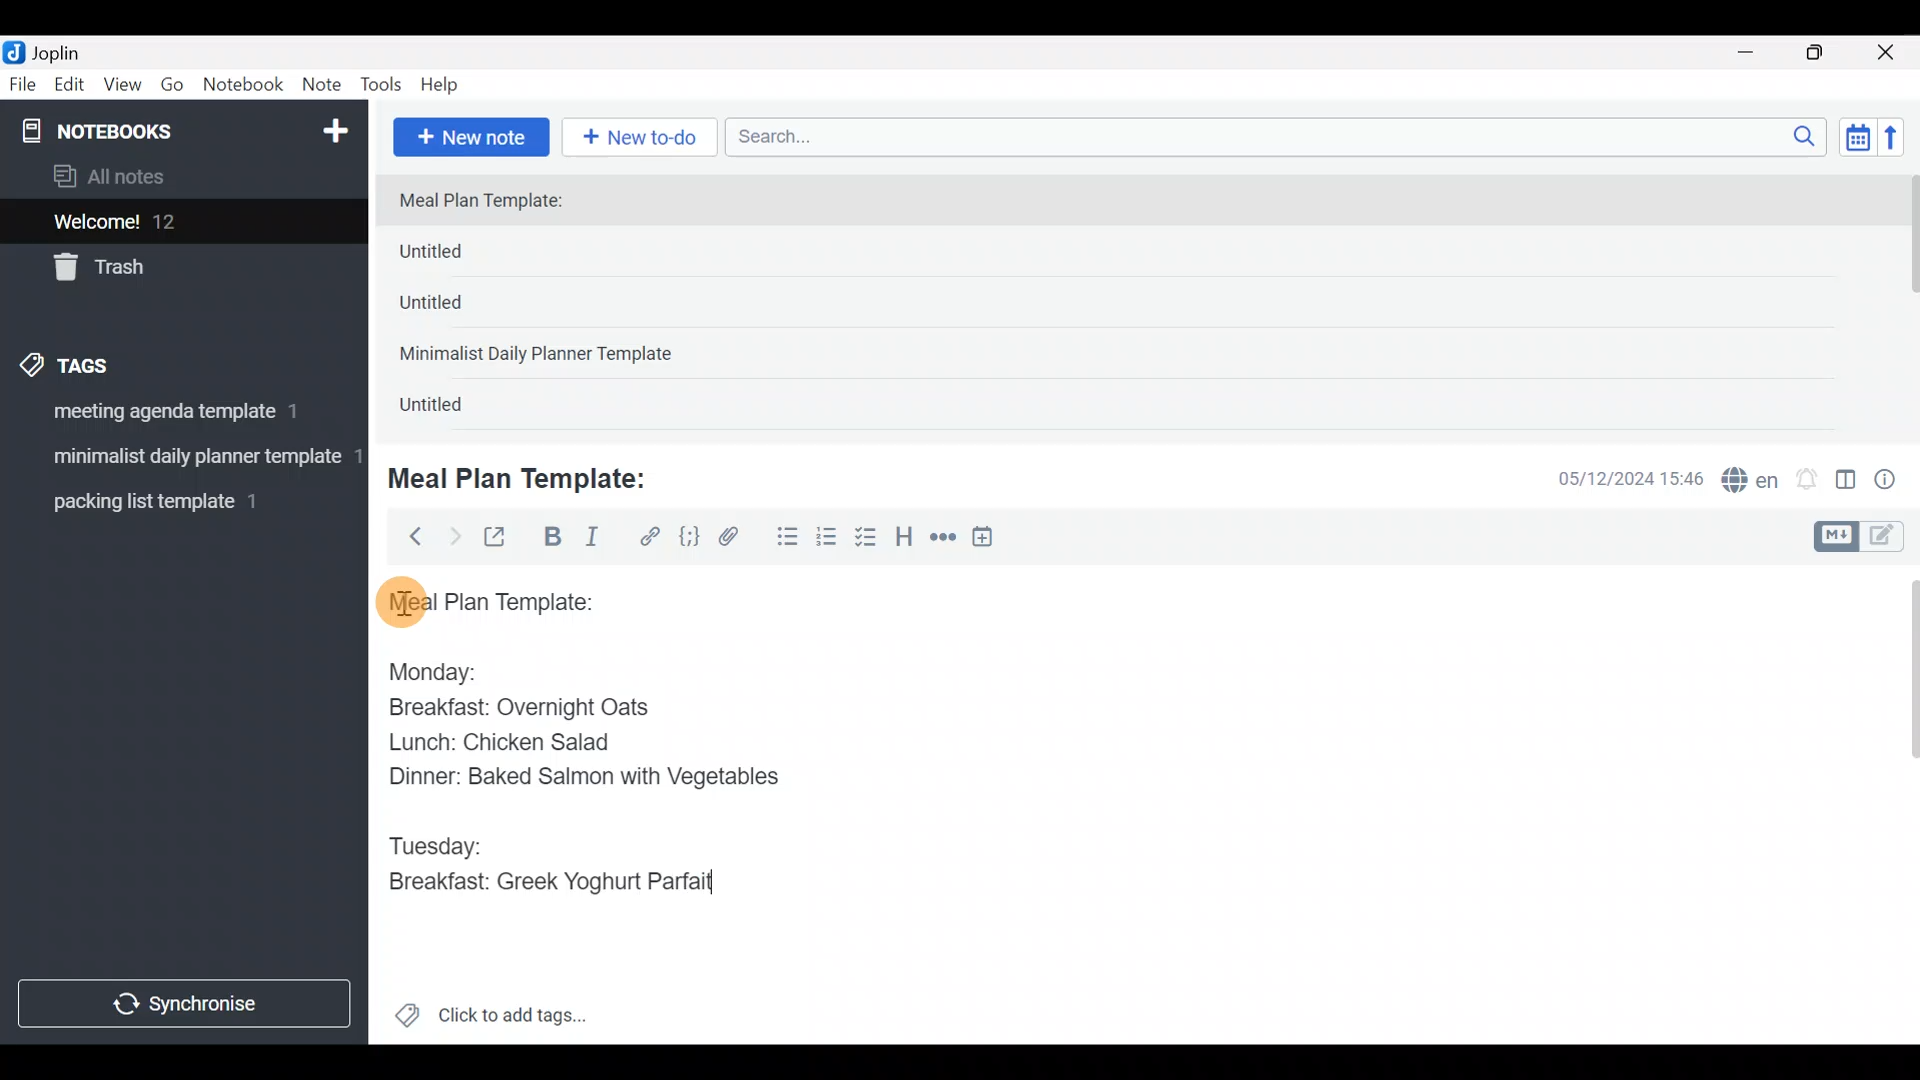  Describe the element at coordinates (1808, 481) in the screenshot. I see `Set alarm` at that location.